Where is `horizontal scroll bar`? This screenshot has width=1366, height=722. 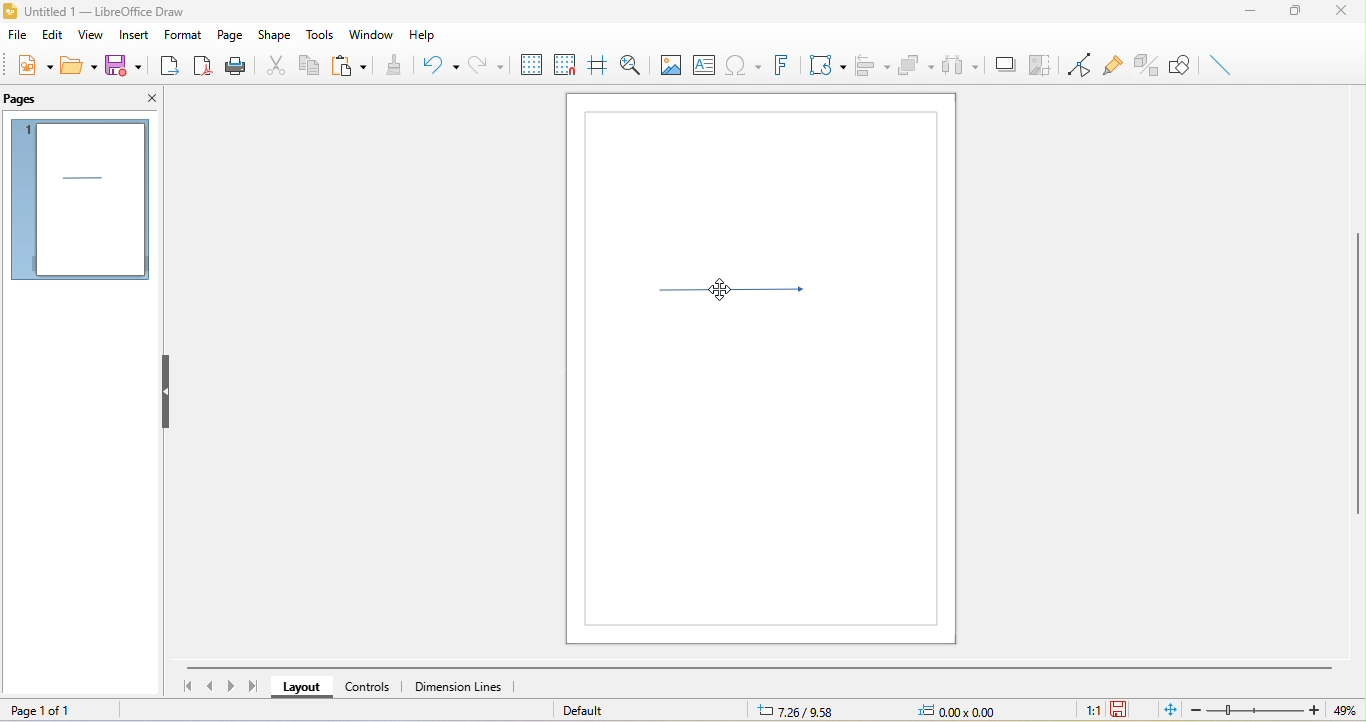
horizontal scroll bar is located at coordinates (759, 666).